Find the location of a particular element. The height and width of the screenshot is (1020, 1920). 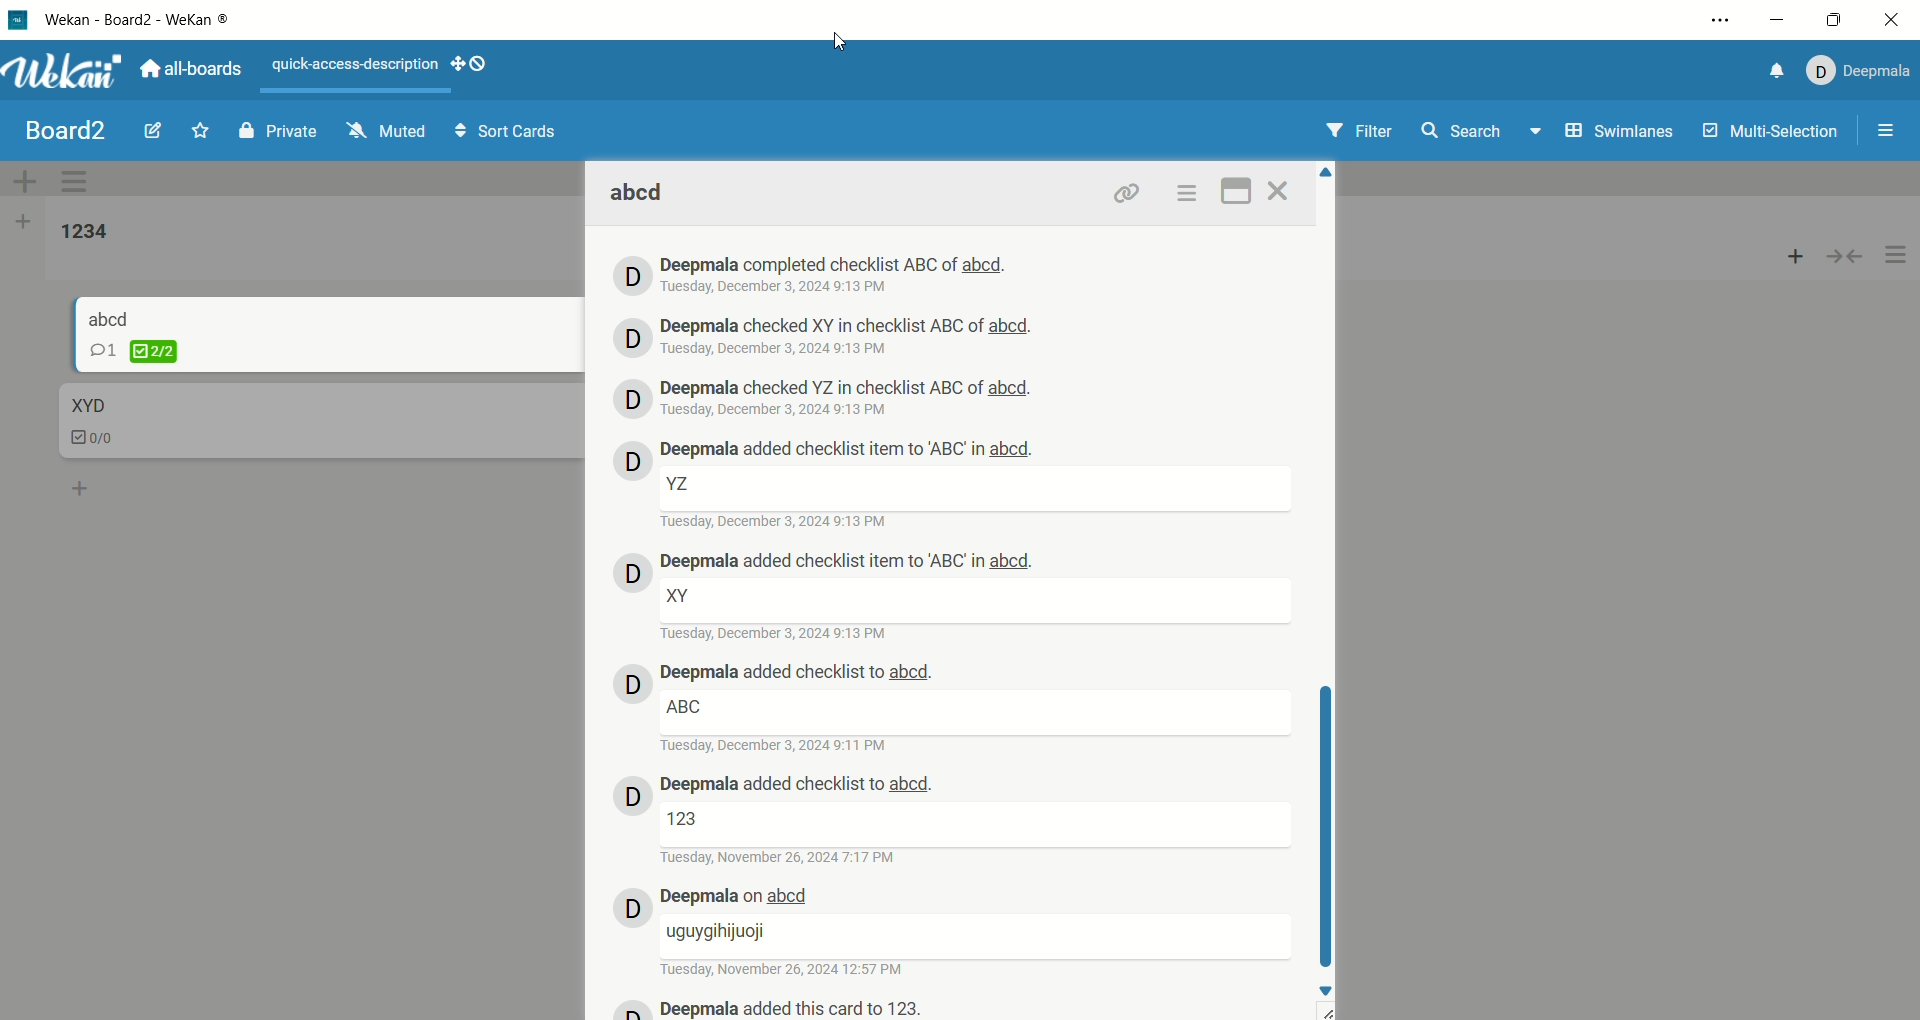

multi-selection is located at coordinates (1773, 132).